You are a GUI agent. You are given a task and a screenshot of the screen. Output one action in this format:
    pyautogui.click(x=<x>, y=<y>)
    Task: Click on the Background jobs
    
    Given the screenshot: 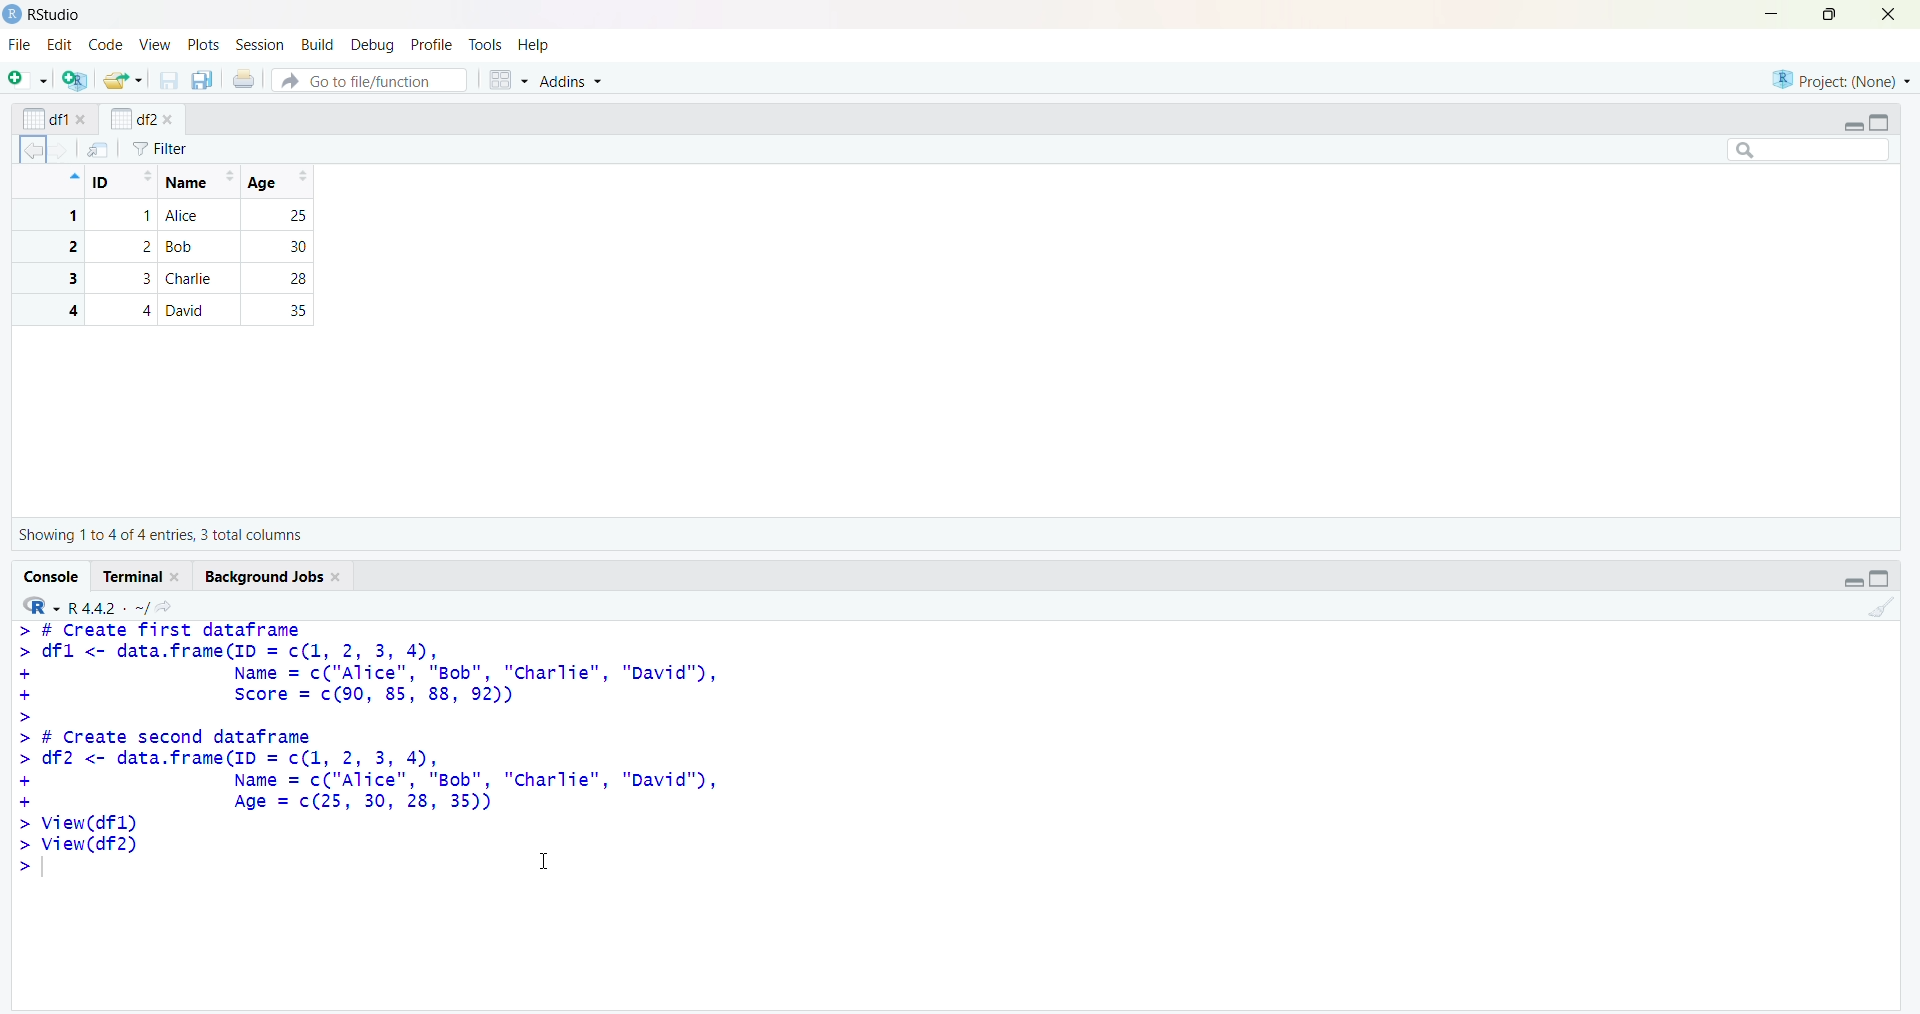 What is the action you would take?
    pyautogui.click(x=264, y=577)
    